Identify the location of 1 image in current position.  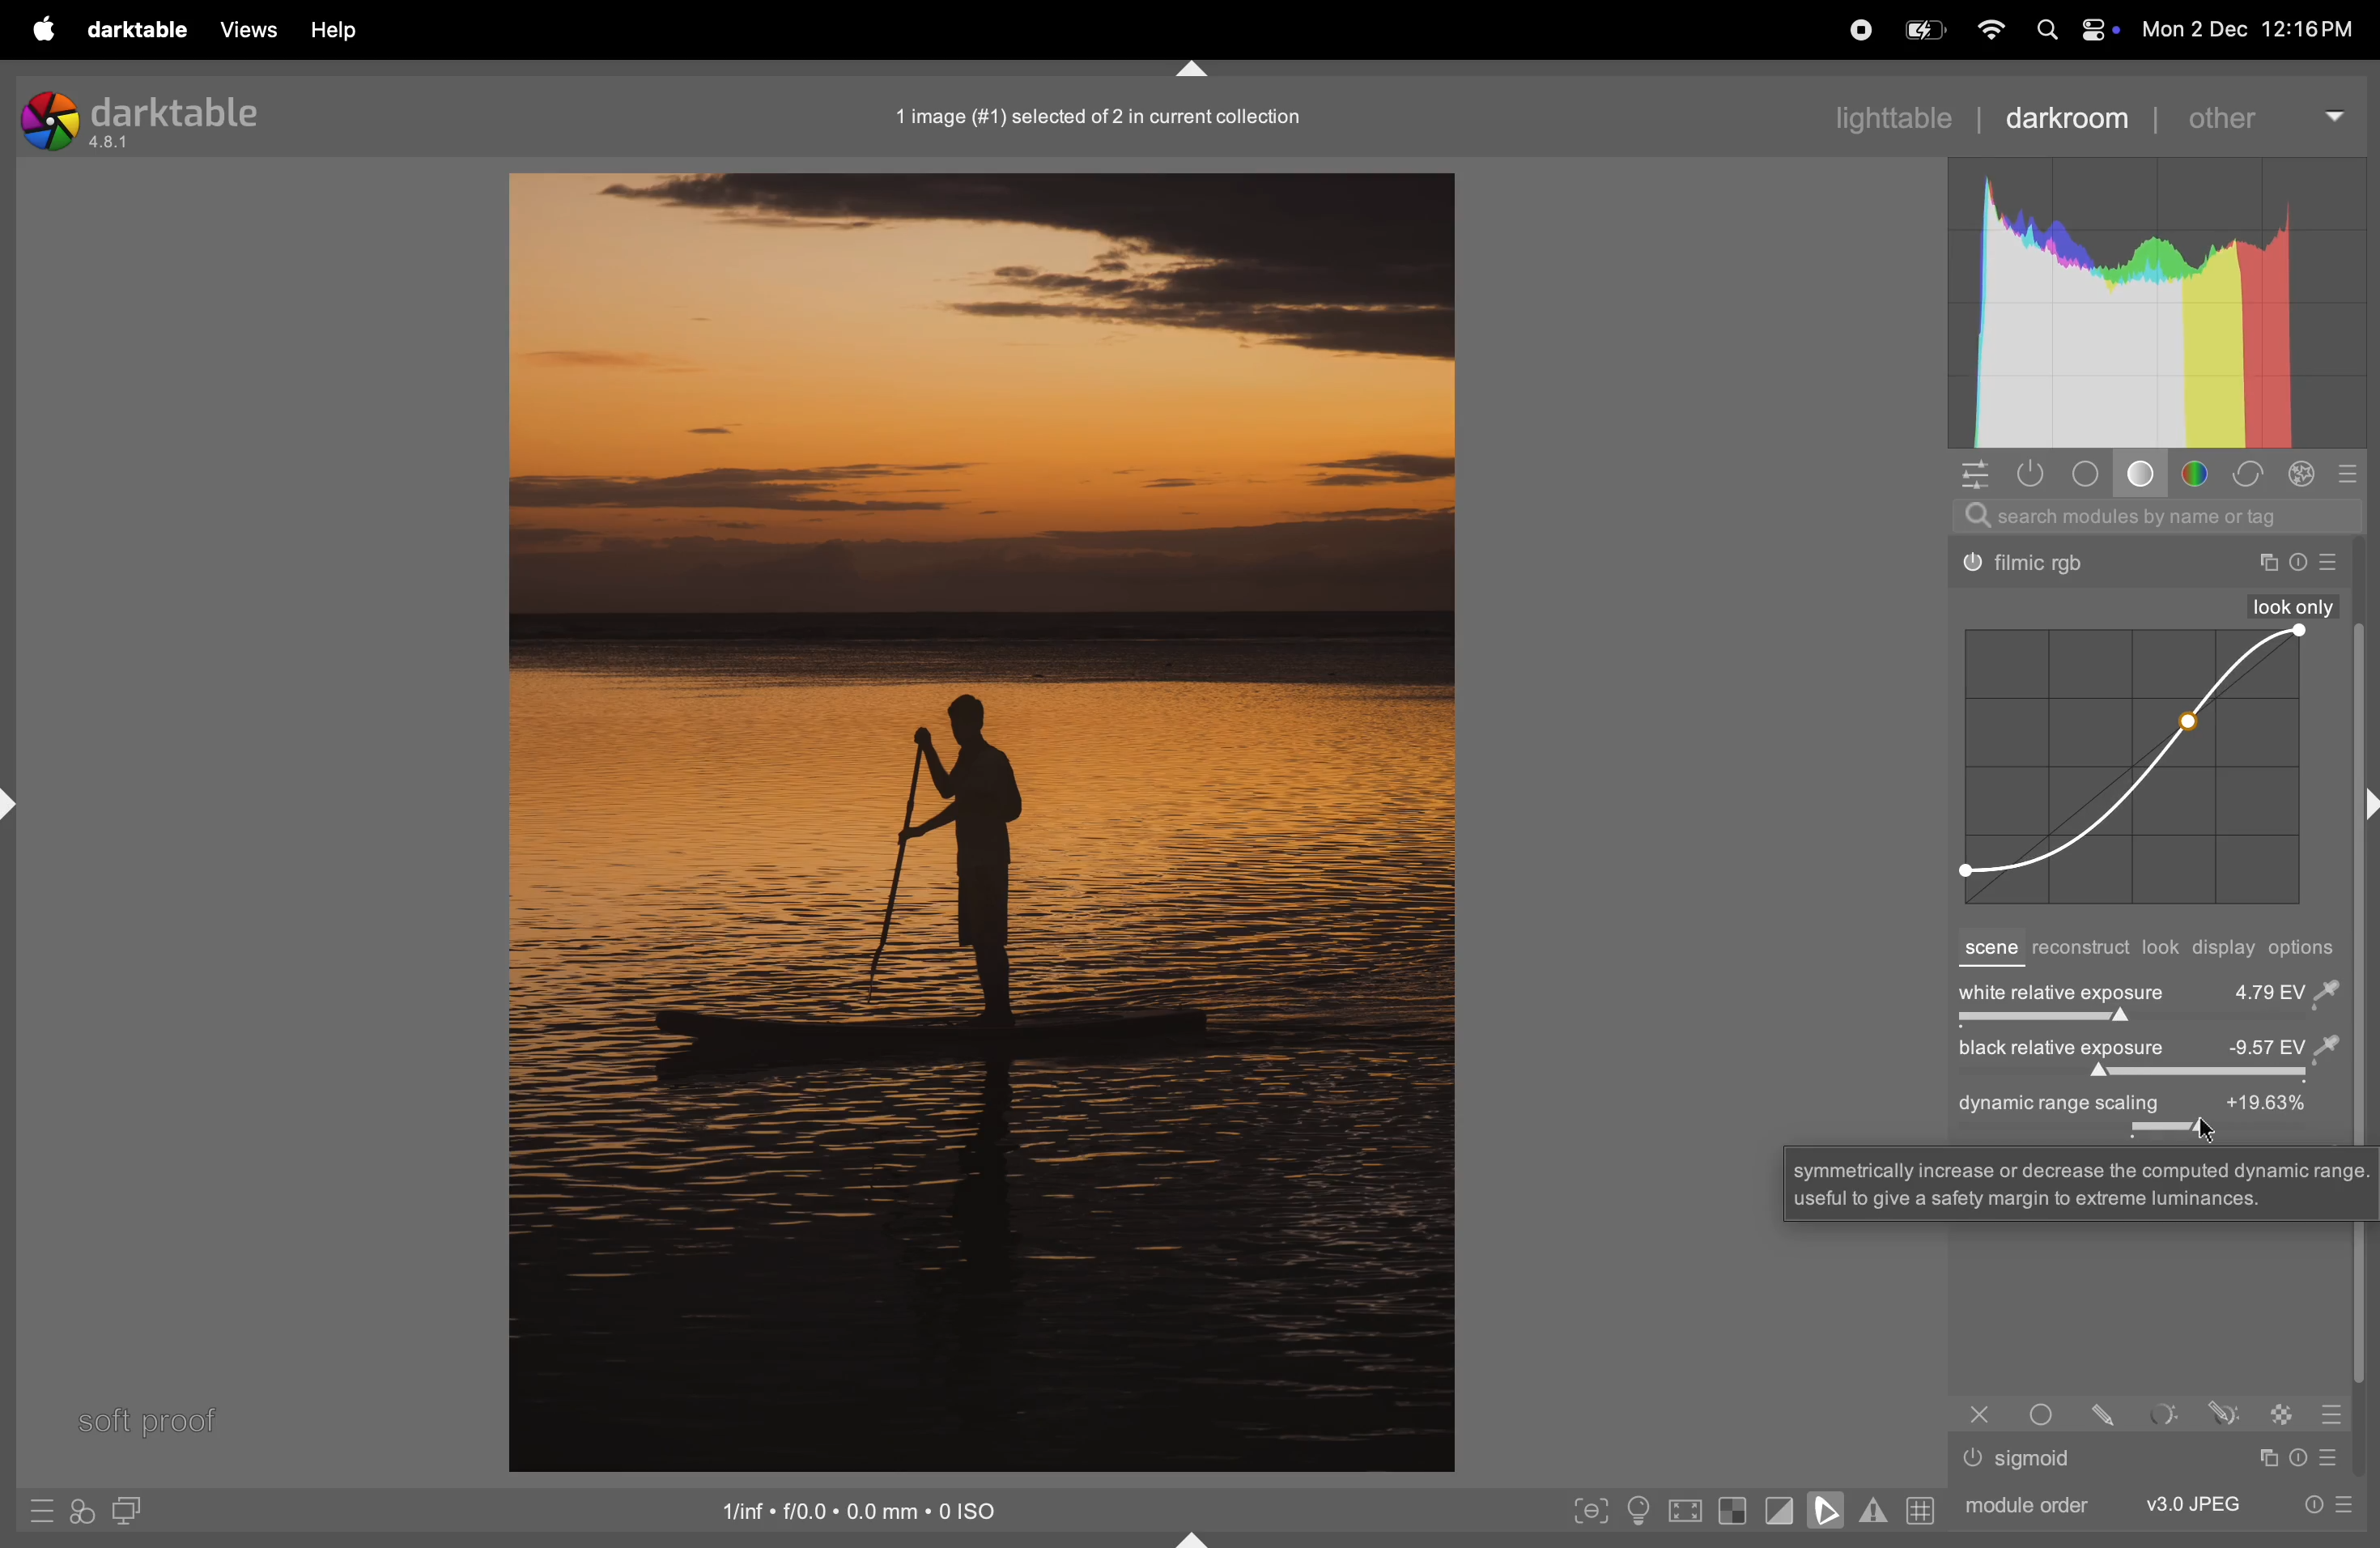
(1092, 115).